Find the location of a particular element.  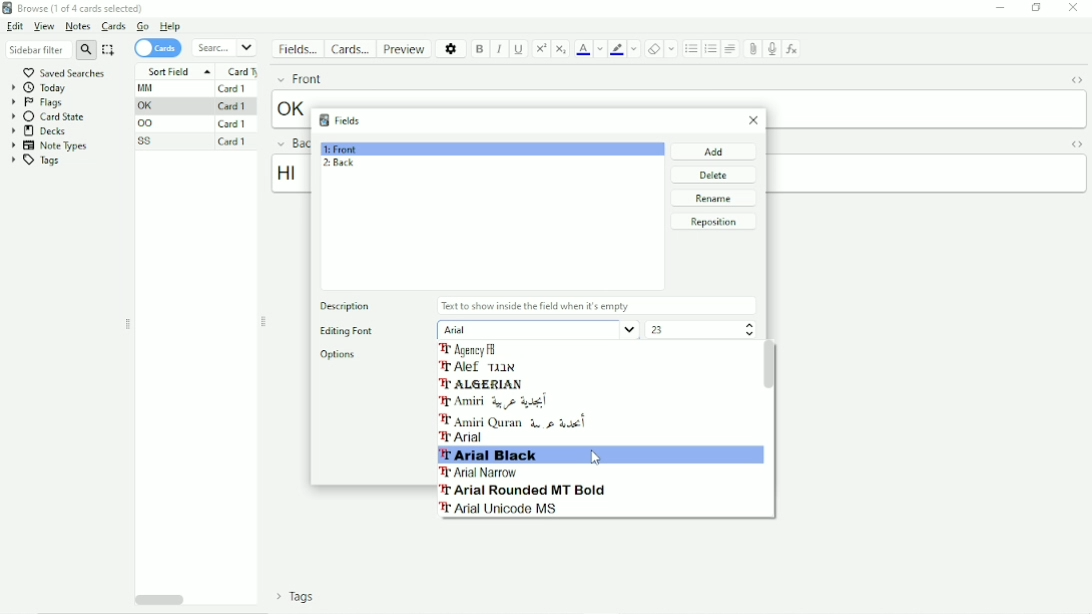

Fields is located at coordinates (299, 52).